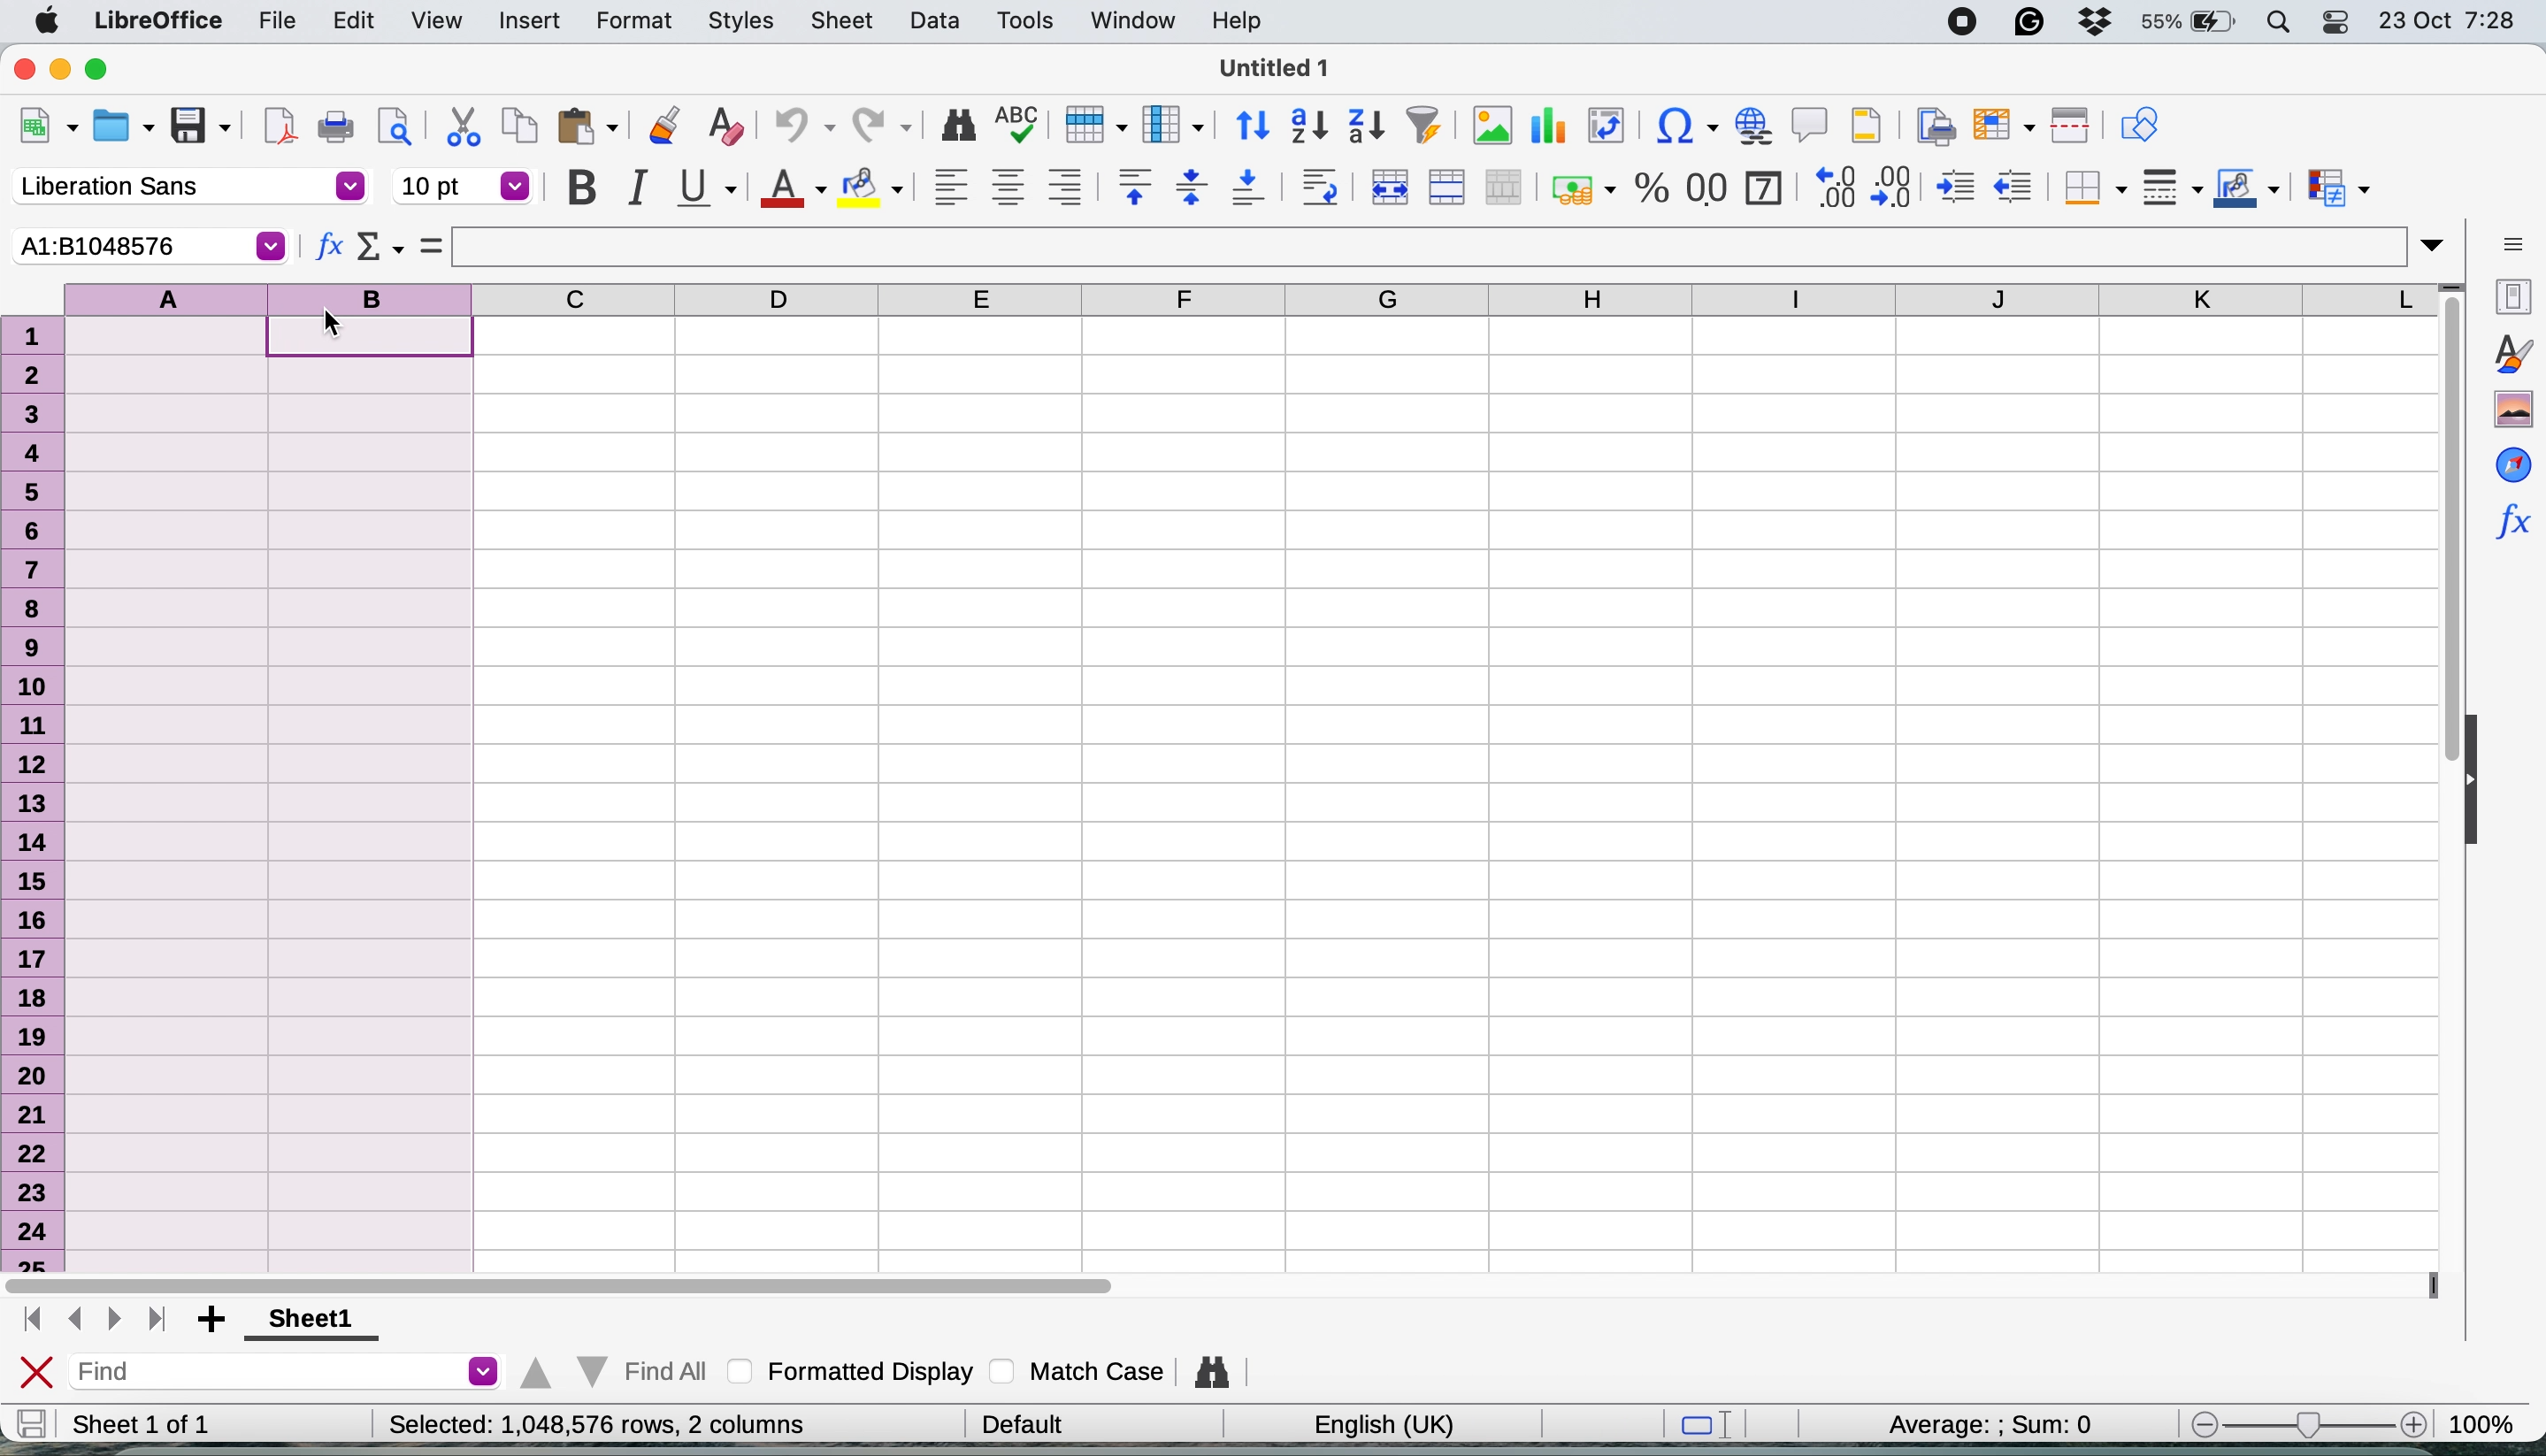 The height and width of the screenshot is (1456, 2546). What do you see at coordinates (65, 71) in the screenshot?
I see `minimise` at bounding box center [65, 71].